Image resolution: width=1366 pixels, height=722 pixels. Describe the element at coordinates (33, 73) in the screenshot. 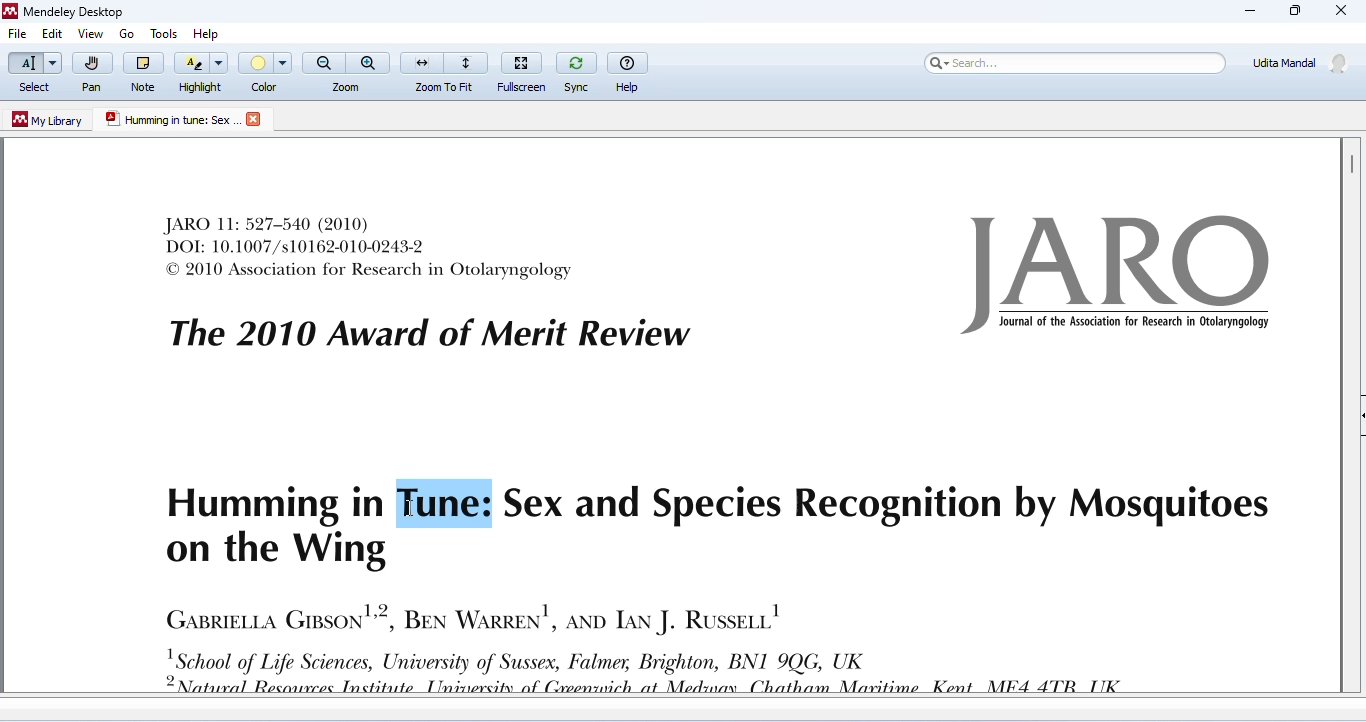

I see `select` at that location.